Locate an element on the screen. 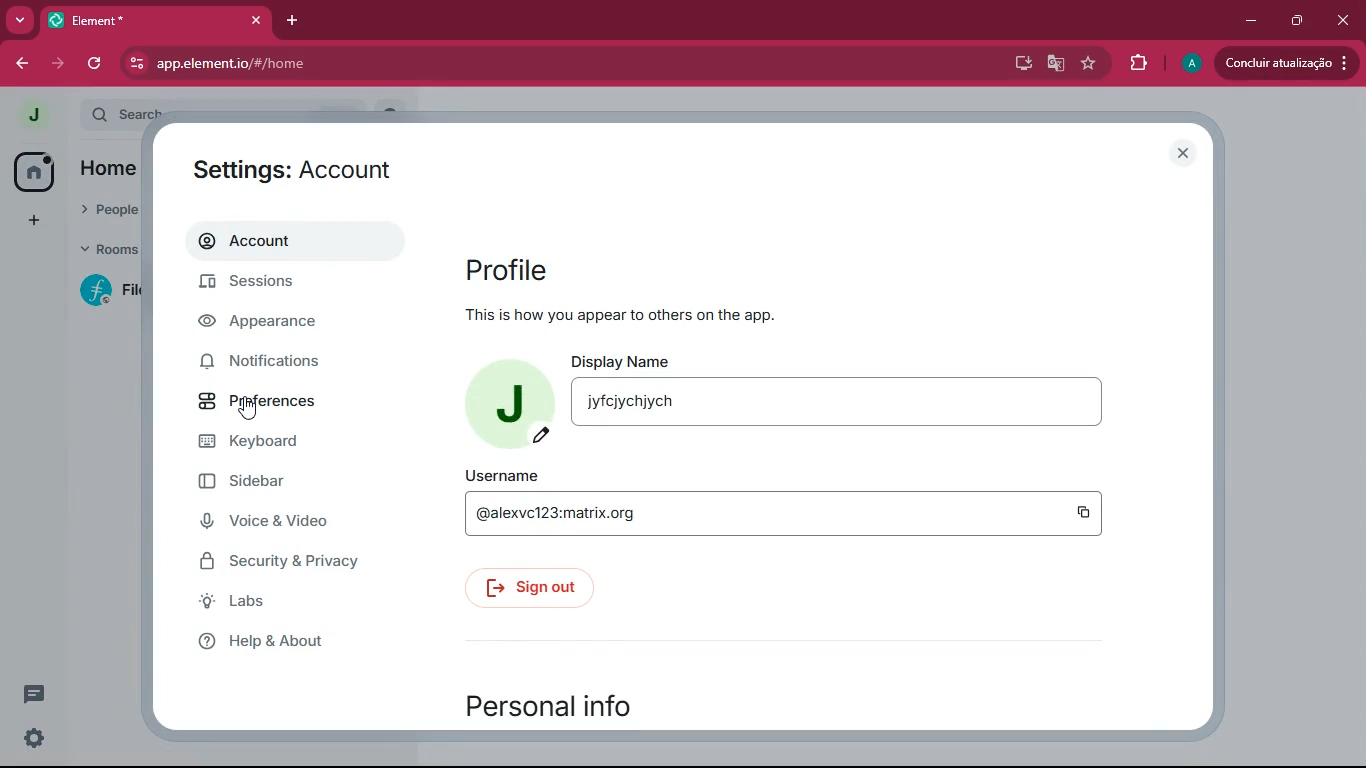 The width and height of the screenshot is (1366, 768). labs is located at coordinates (297, 602).